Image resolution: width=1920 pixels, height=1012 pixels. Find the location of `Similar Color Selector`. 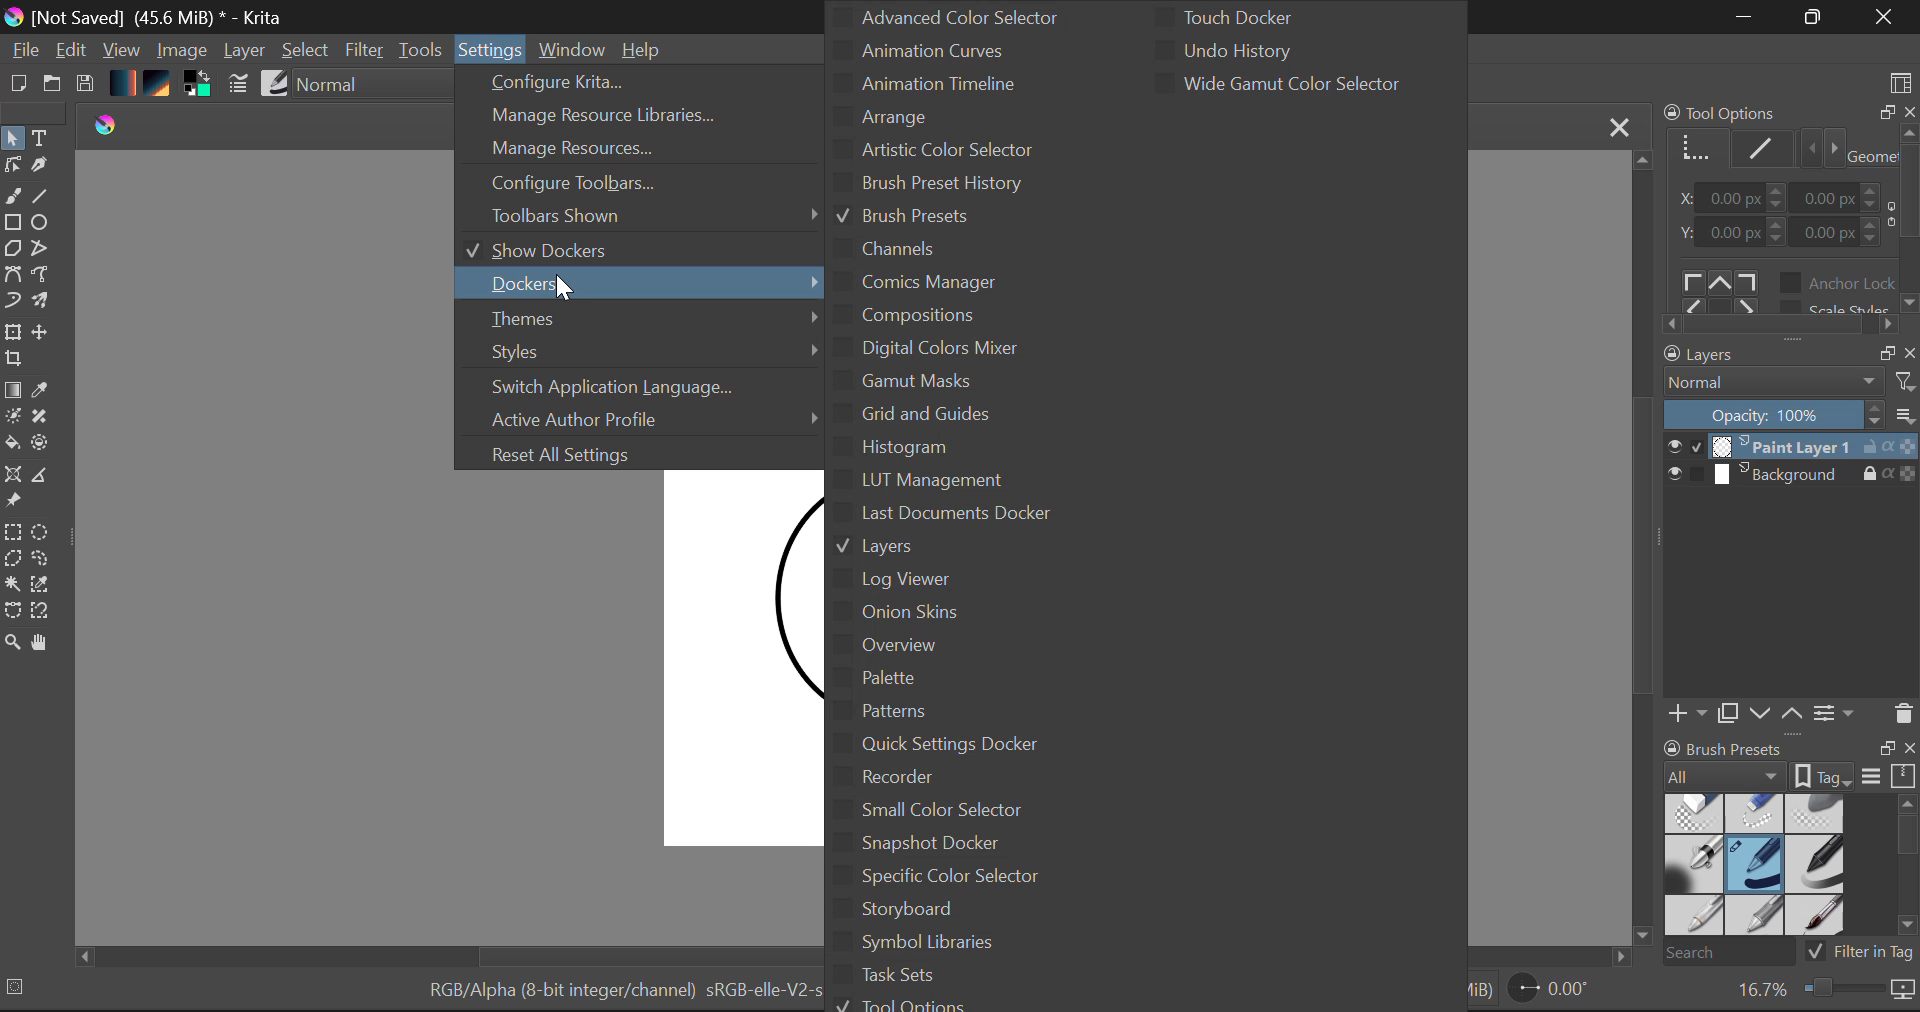

Similar Color Selector is located at coordinates (44, 586).